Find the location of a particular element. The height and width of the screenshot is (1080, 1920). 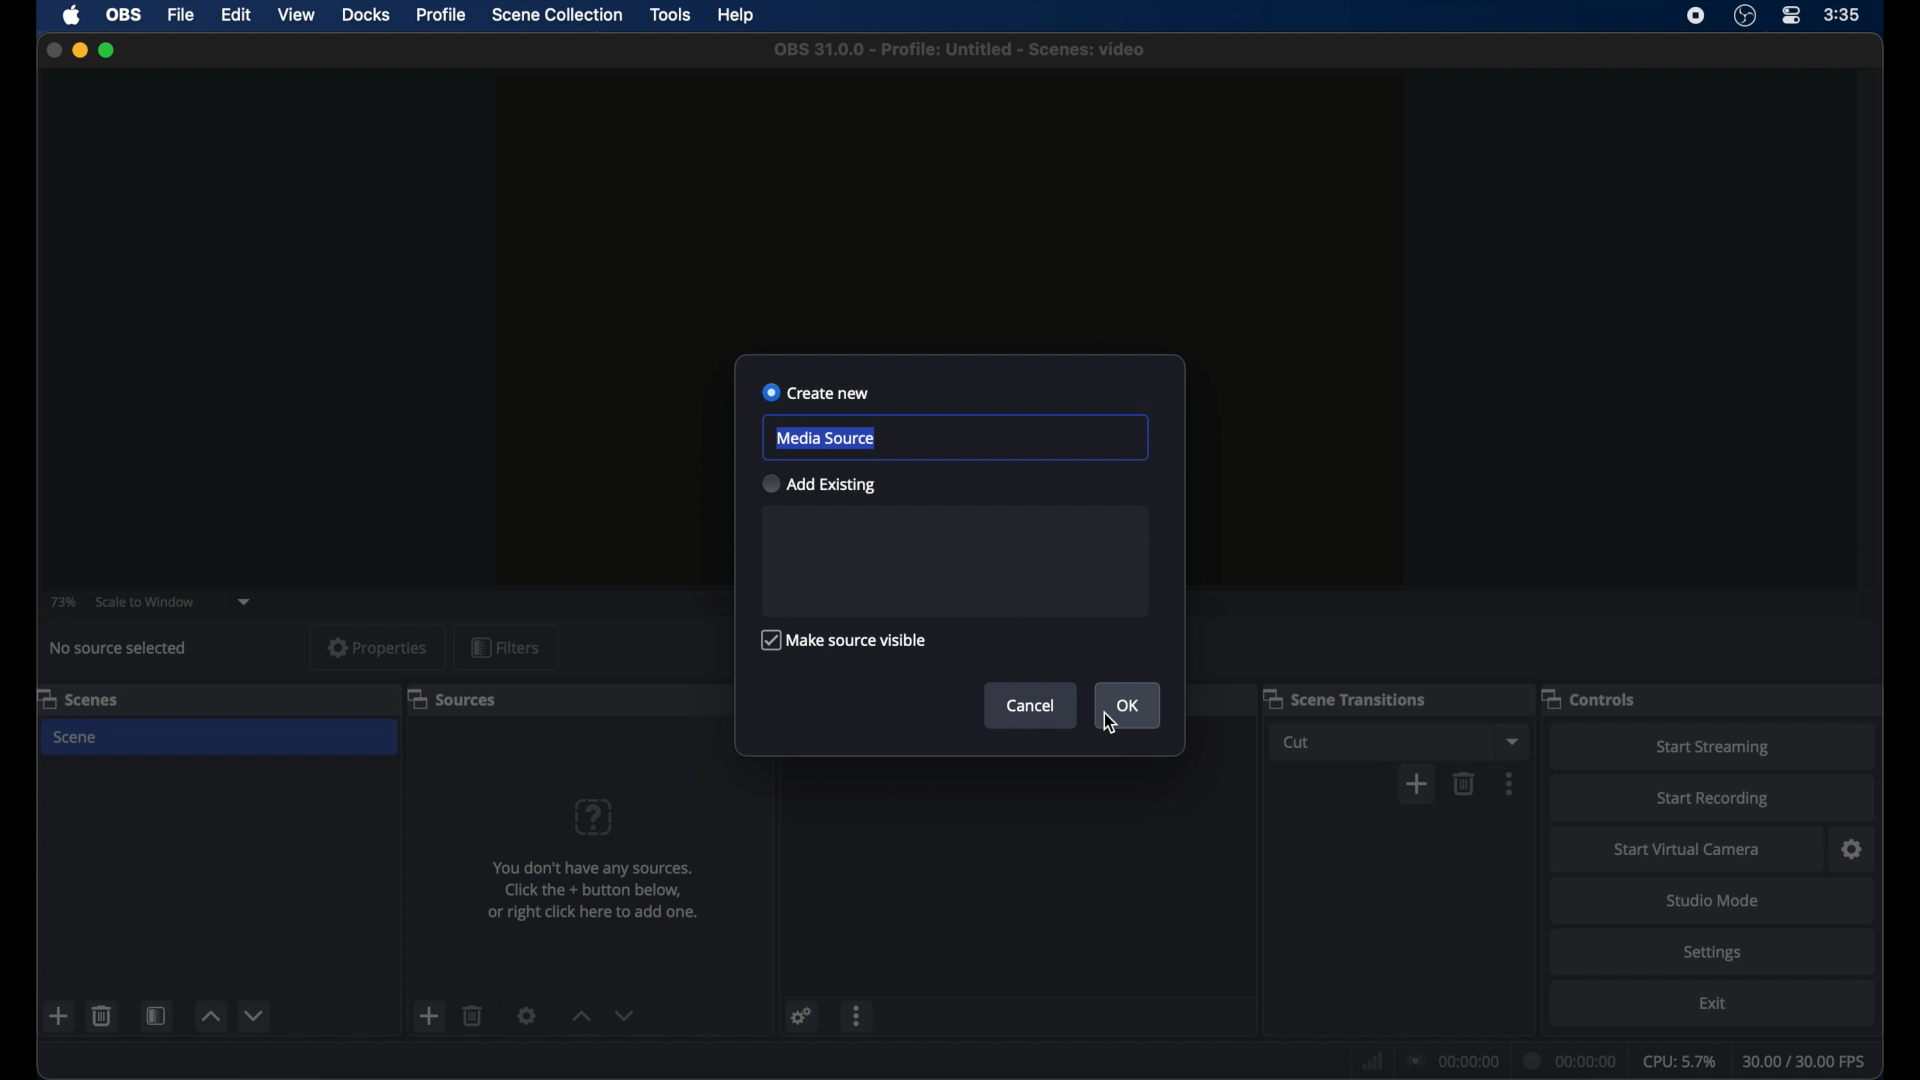

close is located at coordinates (53, 50).